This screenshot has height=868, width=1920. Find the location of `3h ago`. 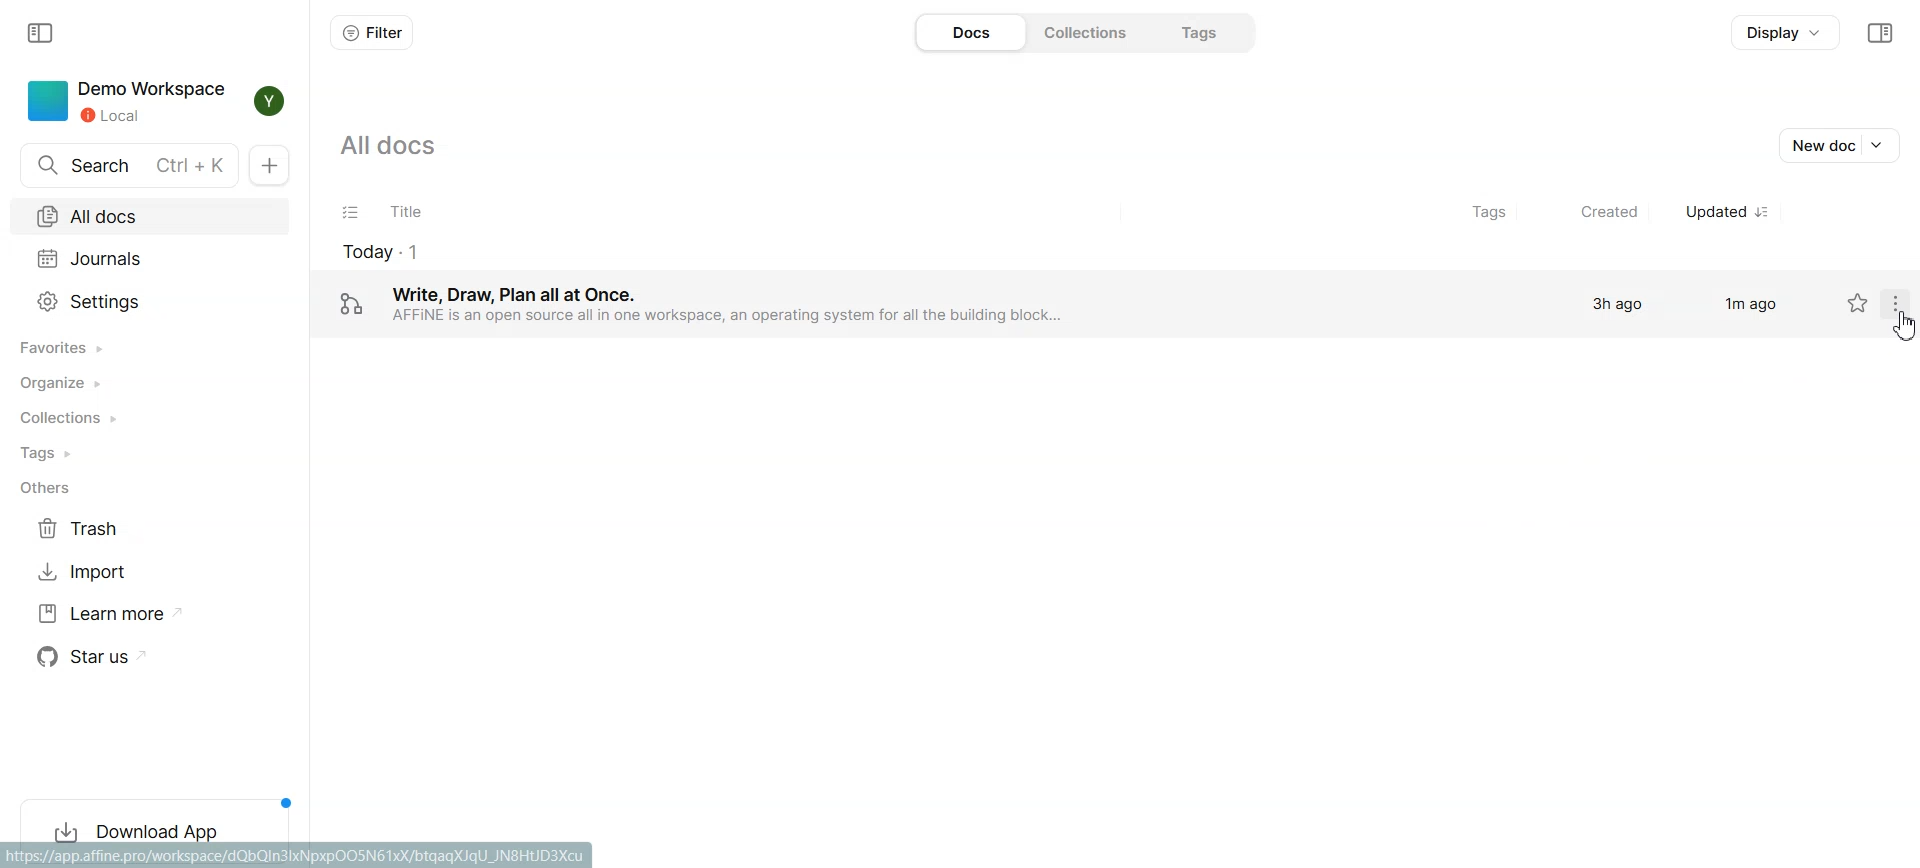

3h ago is located at coordinates (1617, 306).